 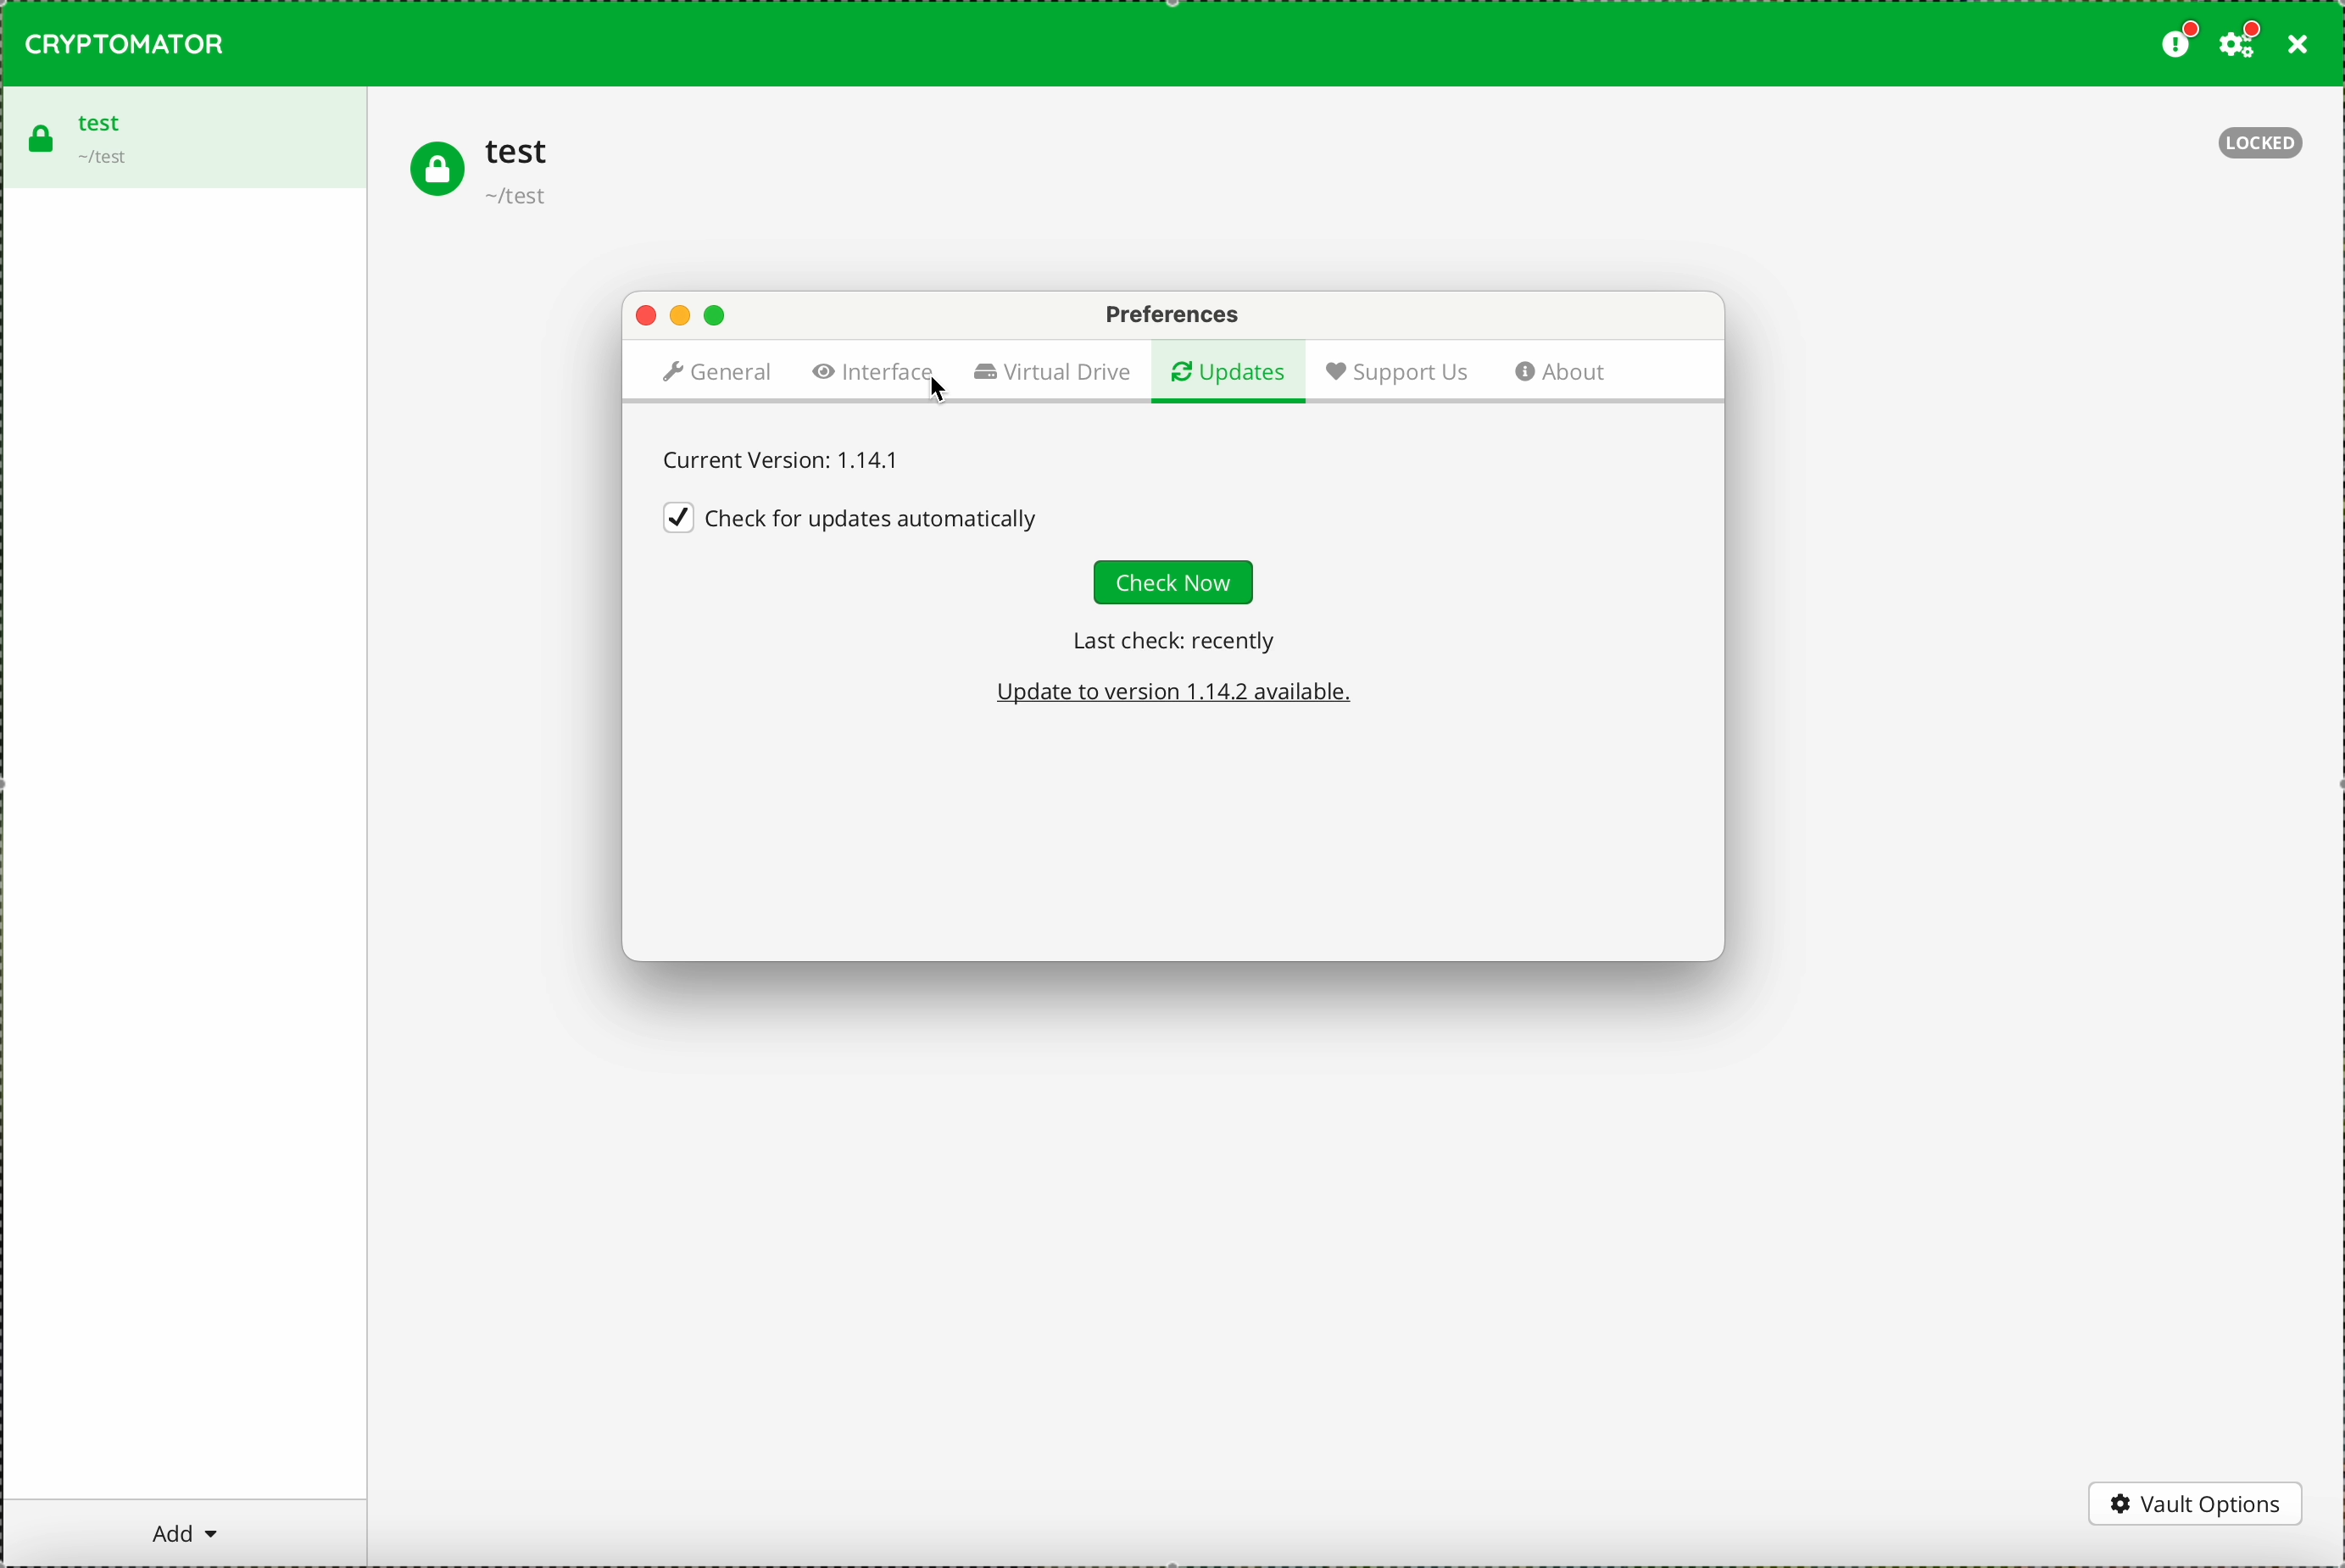 What do you see at coordinates (1398, 373) in the screenshot?
I see `support us` at bounding box center [1398, 373].